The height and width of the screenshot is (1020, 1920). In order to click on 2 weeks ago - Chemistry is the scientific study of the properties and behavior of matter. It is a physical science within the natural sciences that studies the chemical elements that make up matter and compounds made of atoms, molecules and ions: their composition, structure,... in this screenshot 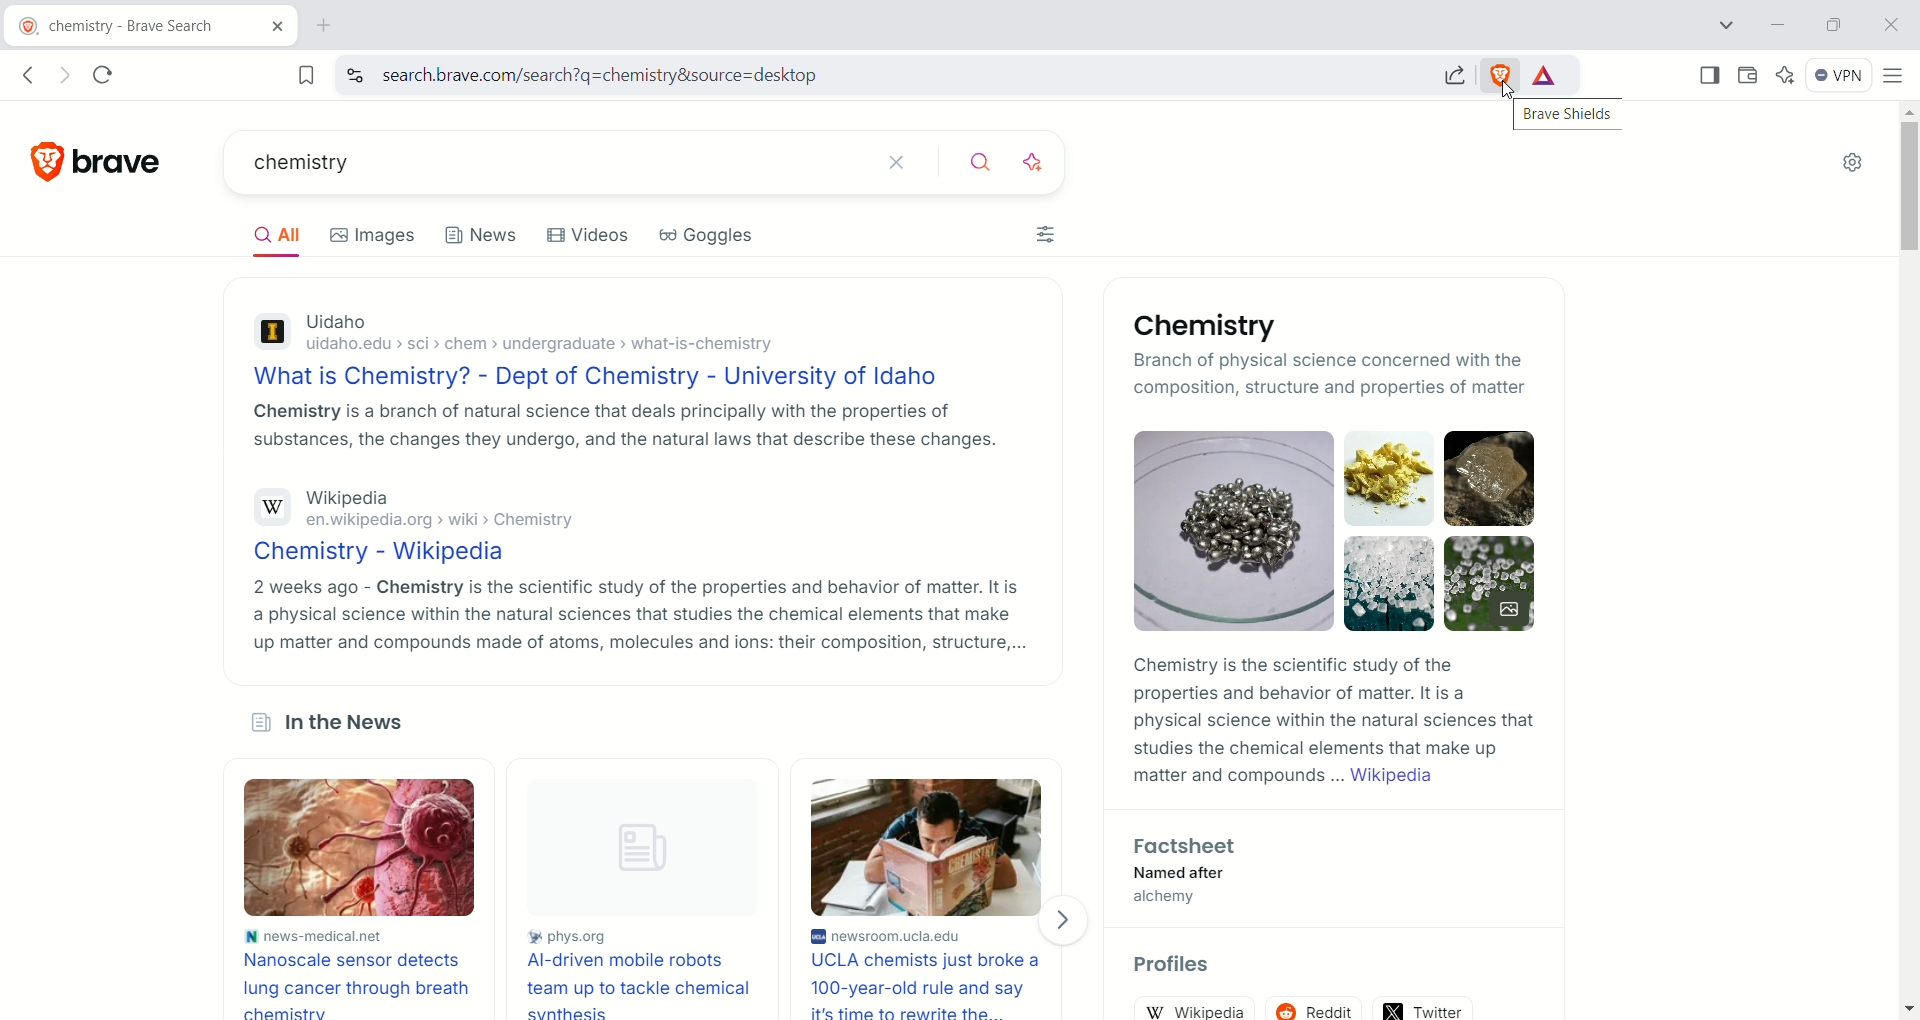, I will do `click(635, 613)`.